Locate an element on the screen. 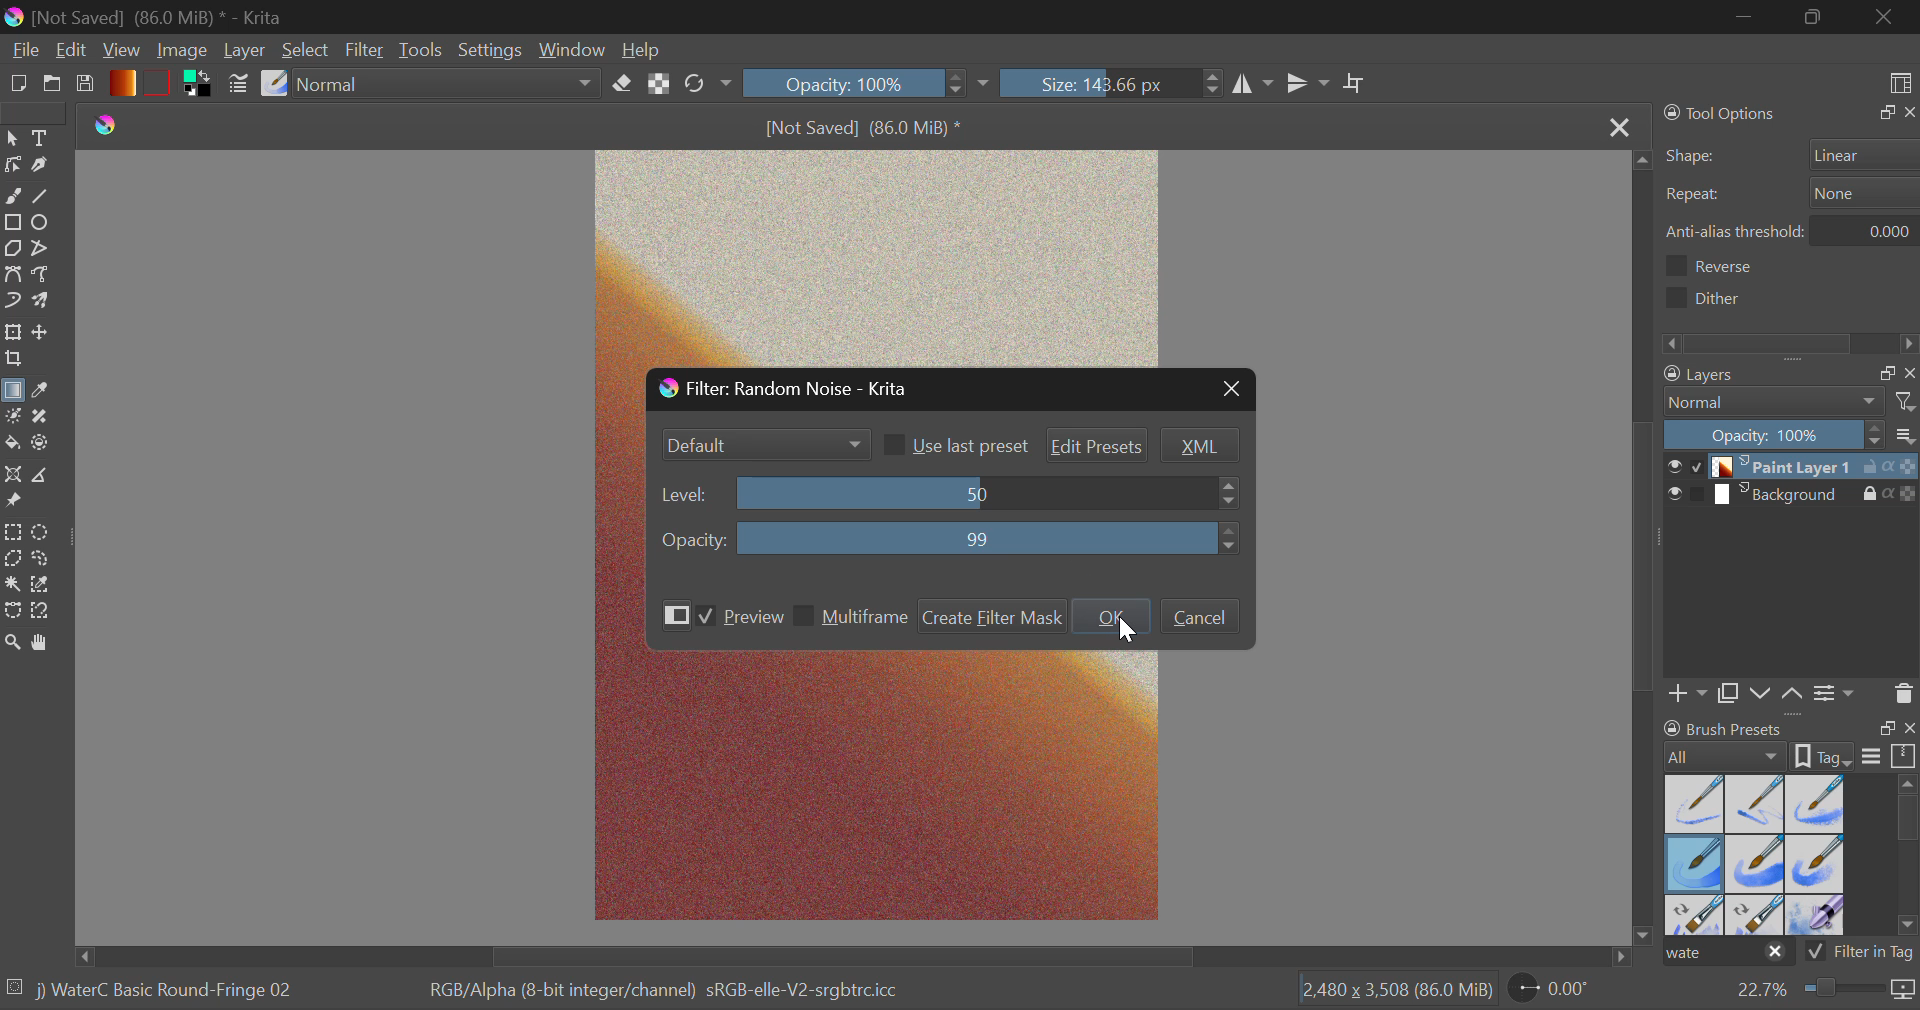 The image size is (1920, 1010). Close is located at coordinates (1885, 17).